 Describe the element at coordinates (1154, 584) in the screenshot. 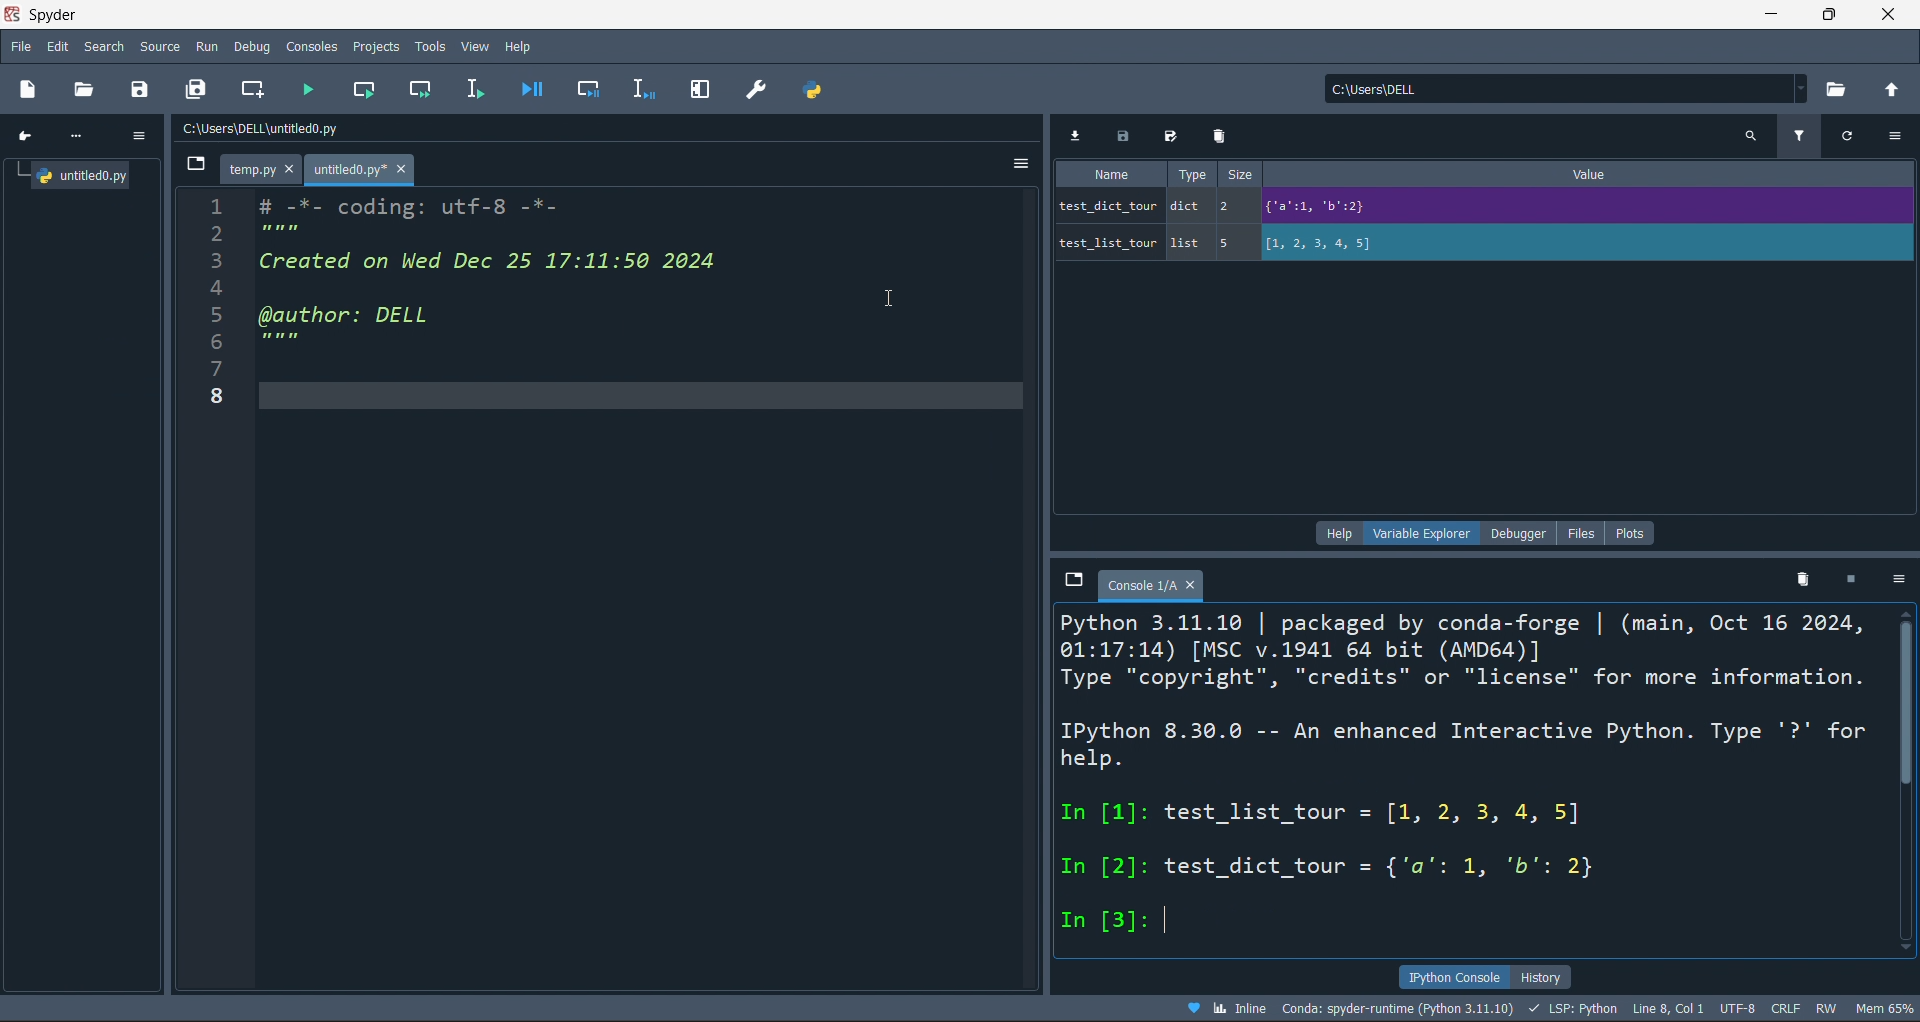

I see `console 1/a tab` at that location.